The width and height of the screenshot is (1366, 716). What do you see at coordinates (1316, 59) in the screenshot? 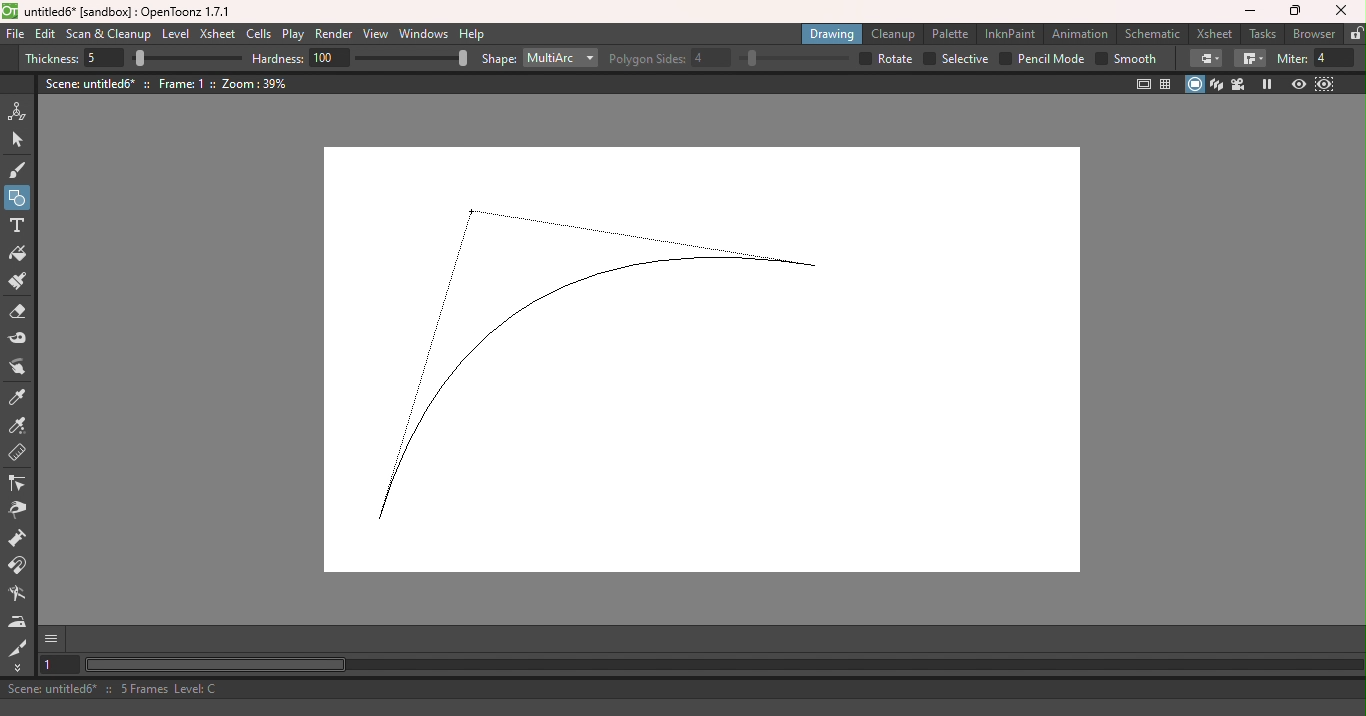
I see `Miter` at bounding box center [1316, 59].